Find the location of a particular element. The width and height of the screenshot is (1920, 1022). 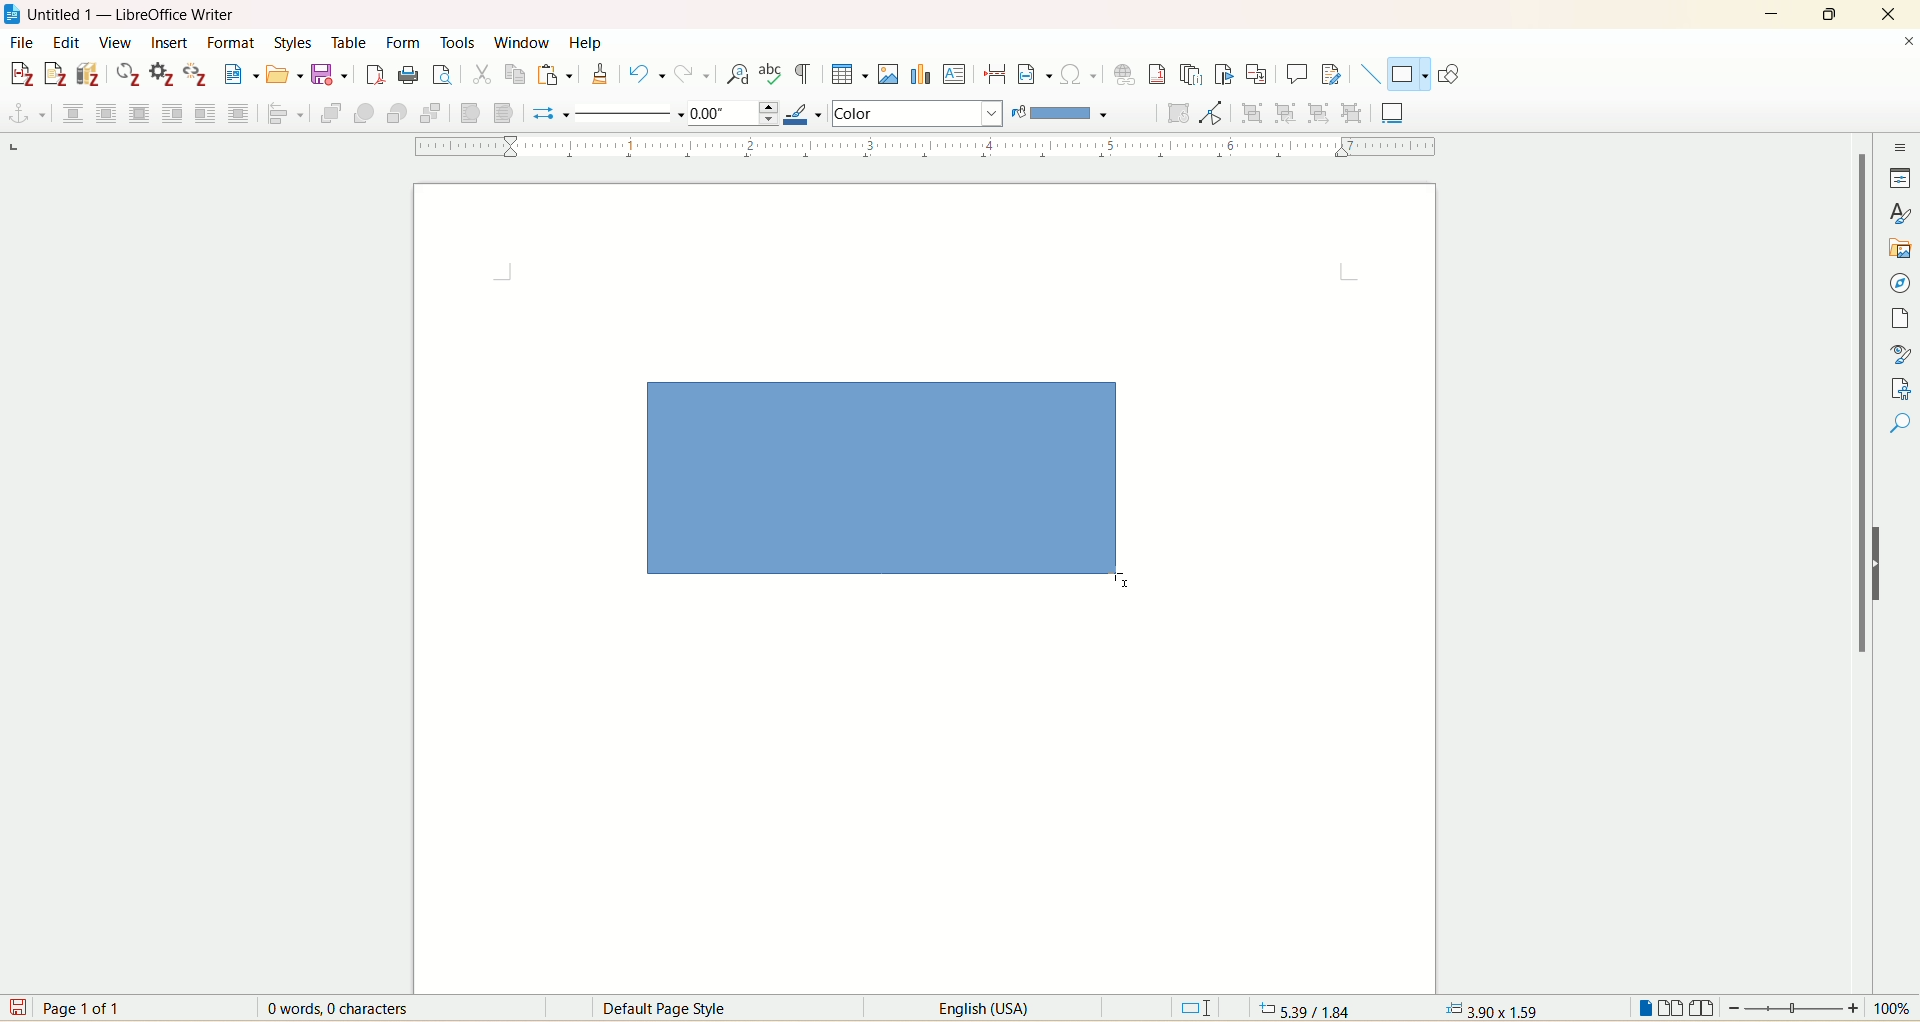

clone formatting is located at coordinates (600, 74).